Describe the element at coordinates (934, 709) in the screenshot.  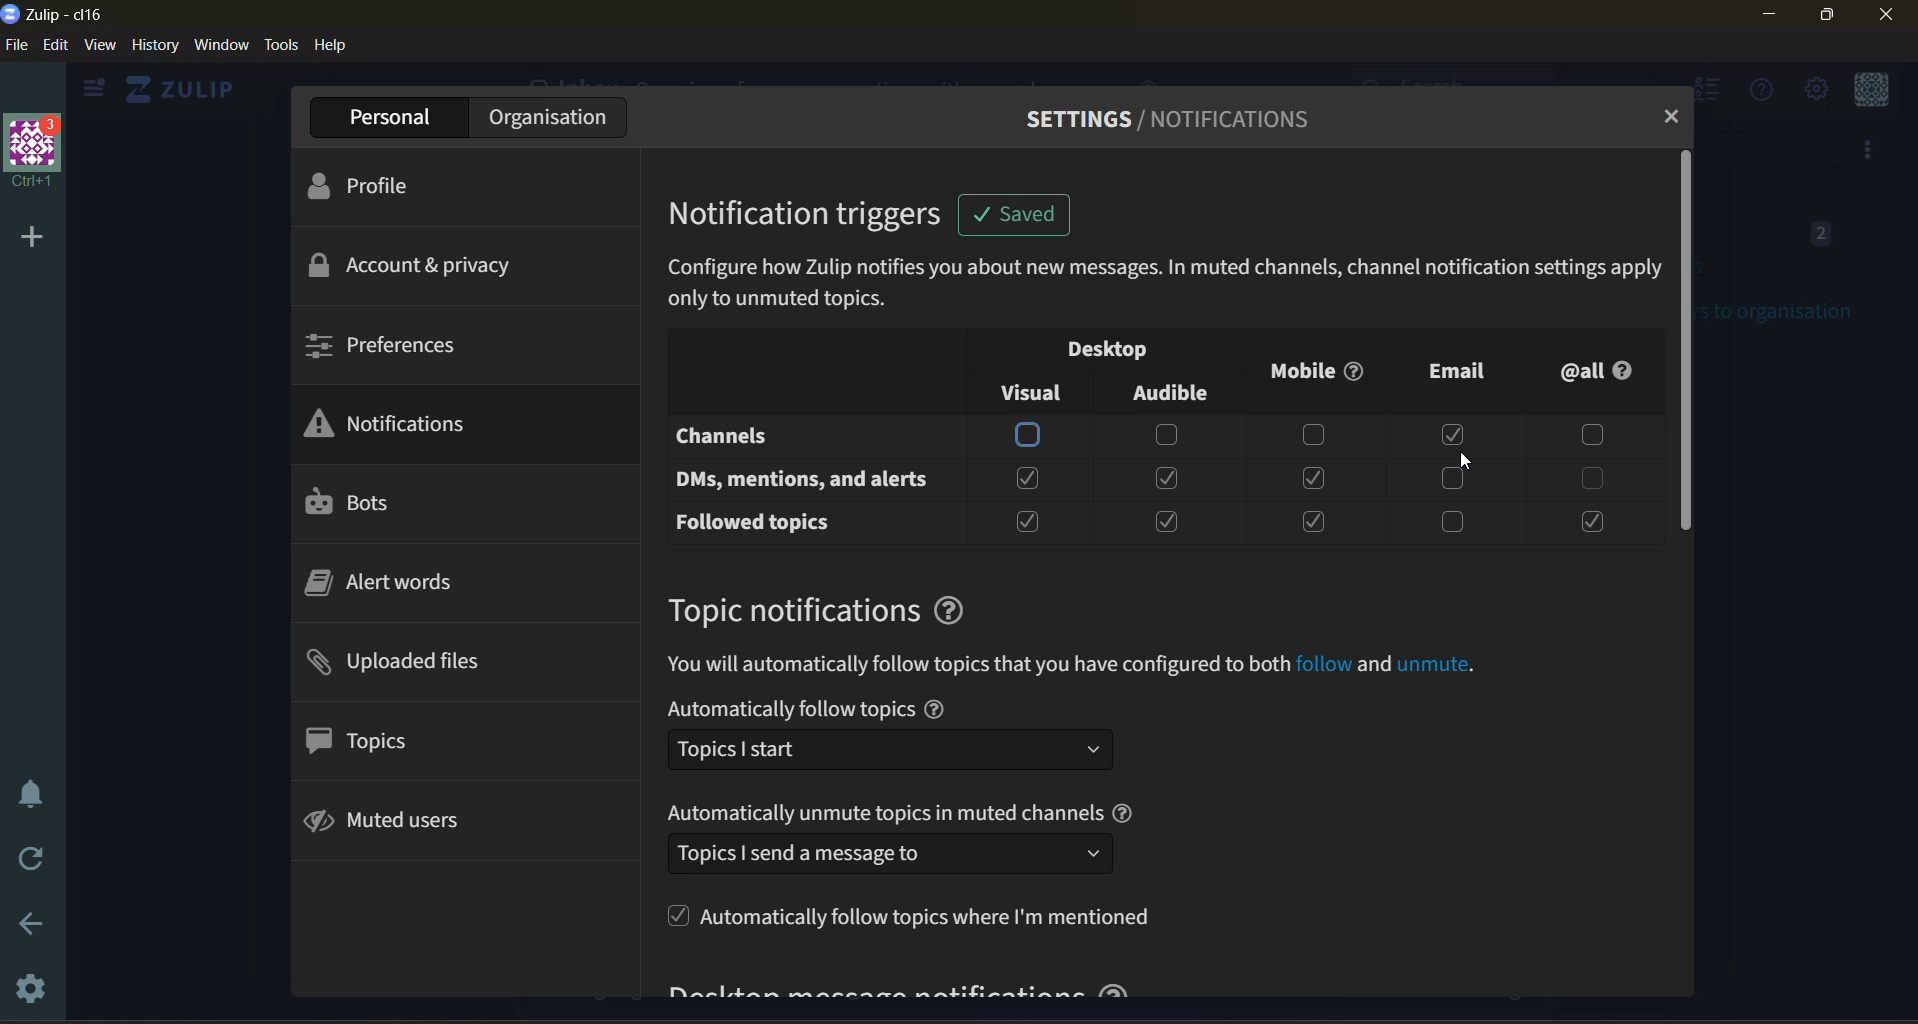
I see `help` at that location.